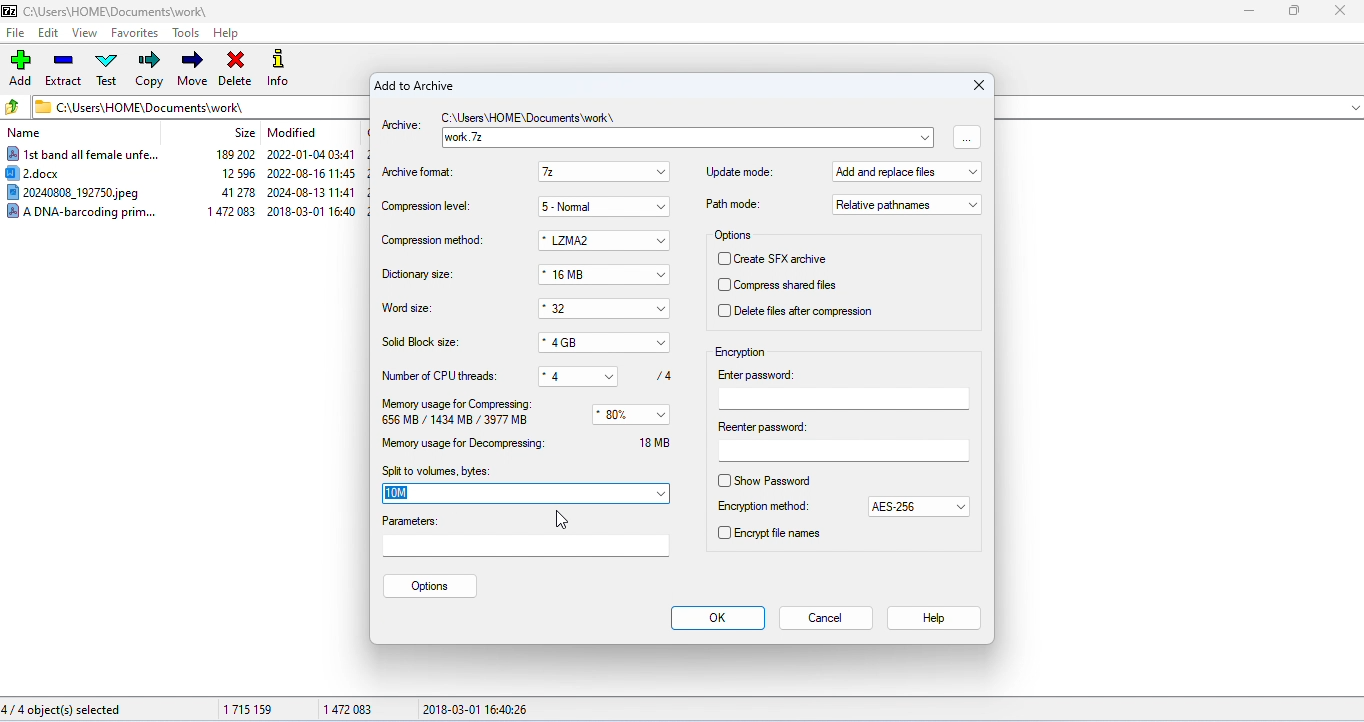  Describe the element at coordinates (140, 106) in the screenshot. I see `CAUsers\HOME\Documents\work\` at that location.